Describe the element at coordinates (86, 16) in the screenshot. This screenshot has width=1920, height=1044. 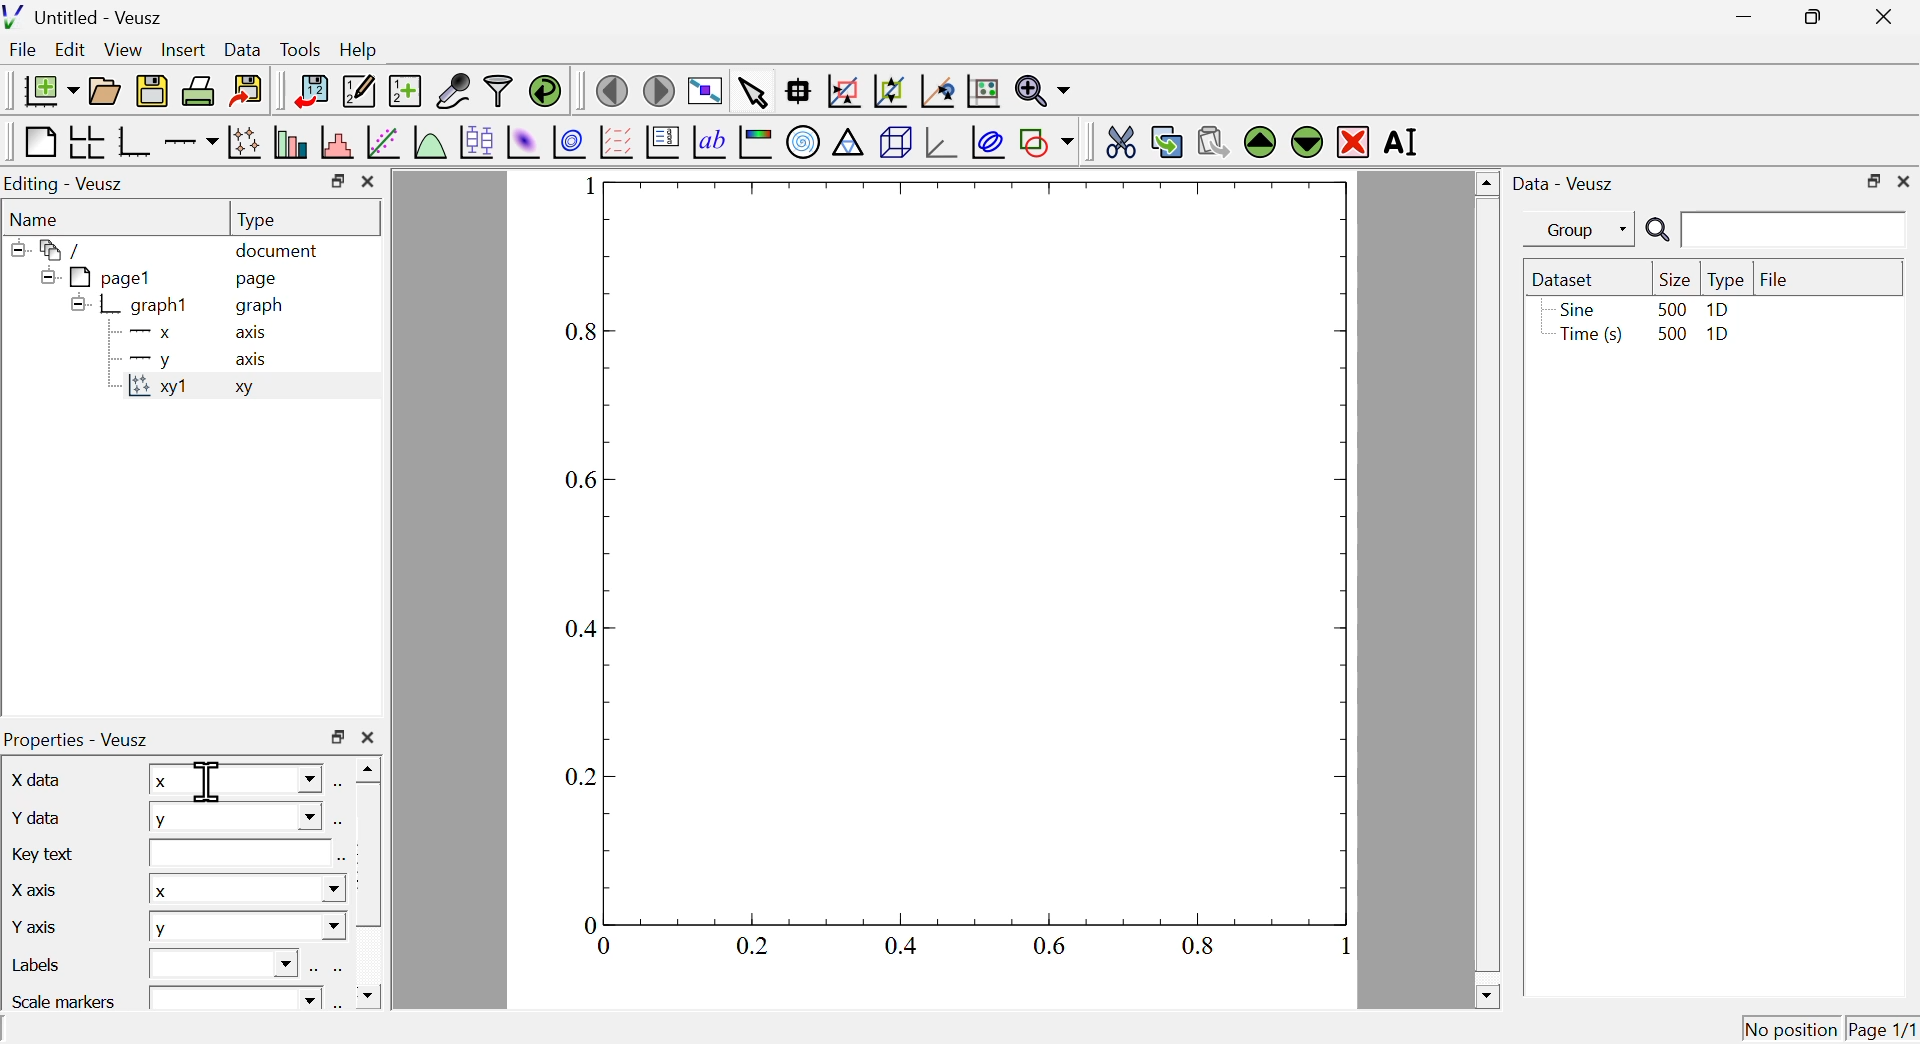
I see `untitled - veusz` at that location.